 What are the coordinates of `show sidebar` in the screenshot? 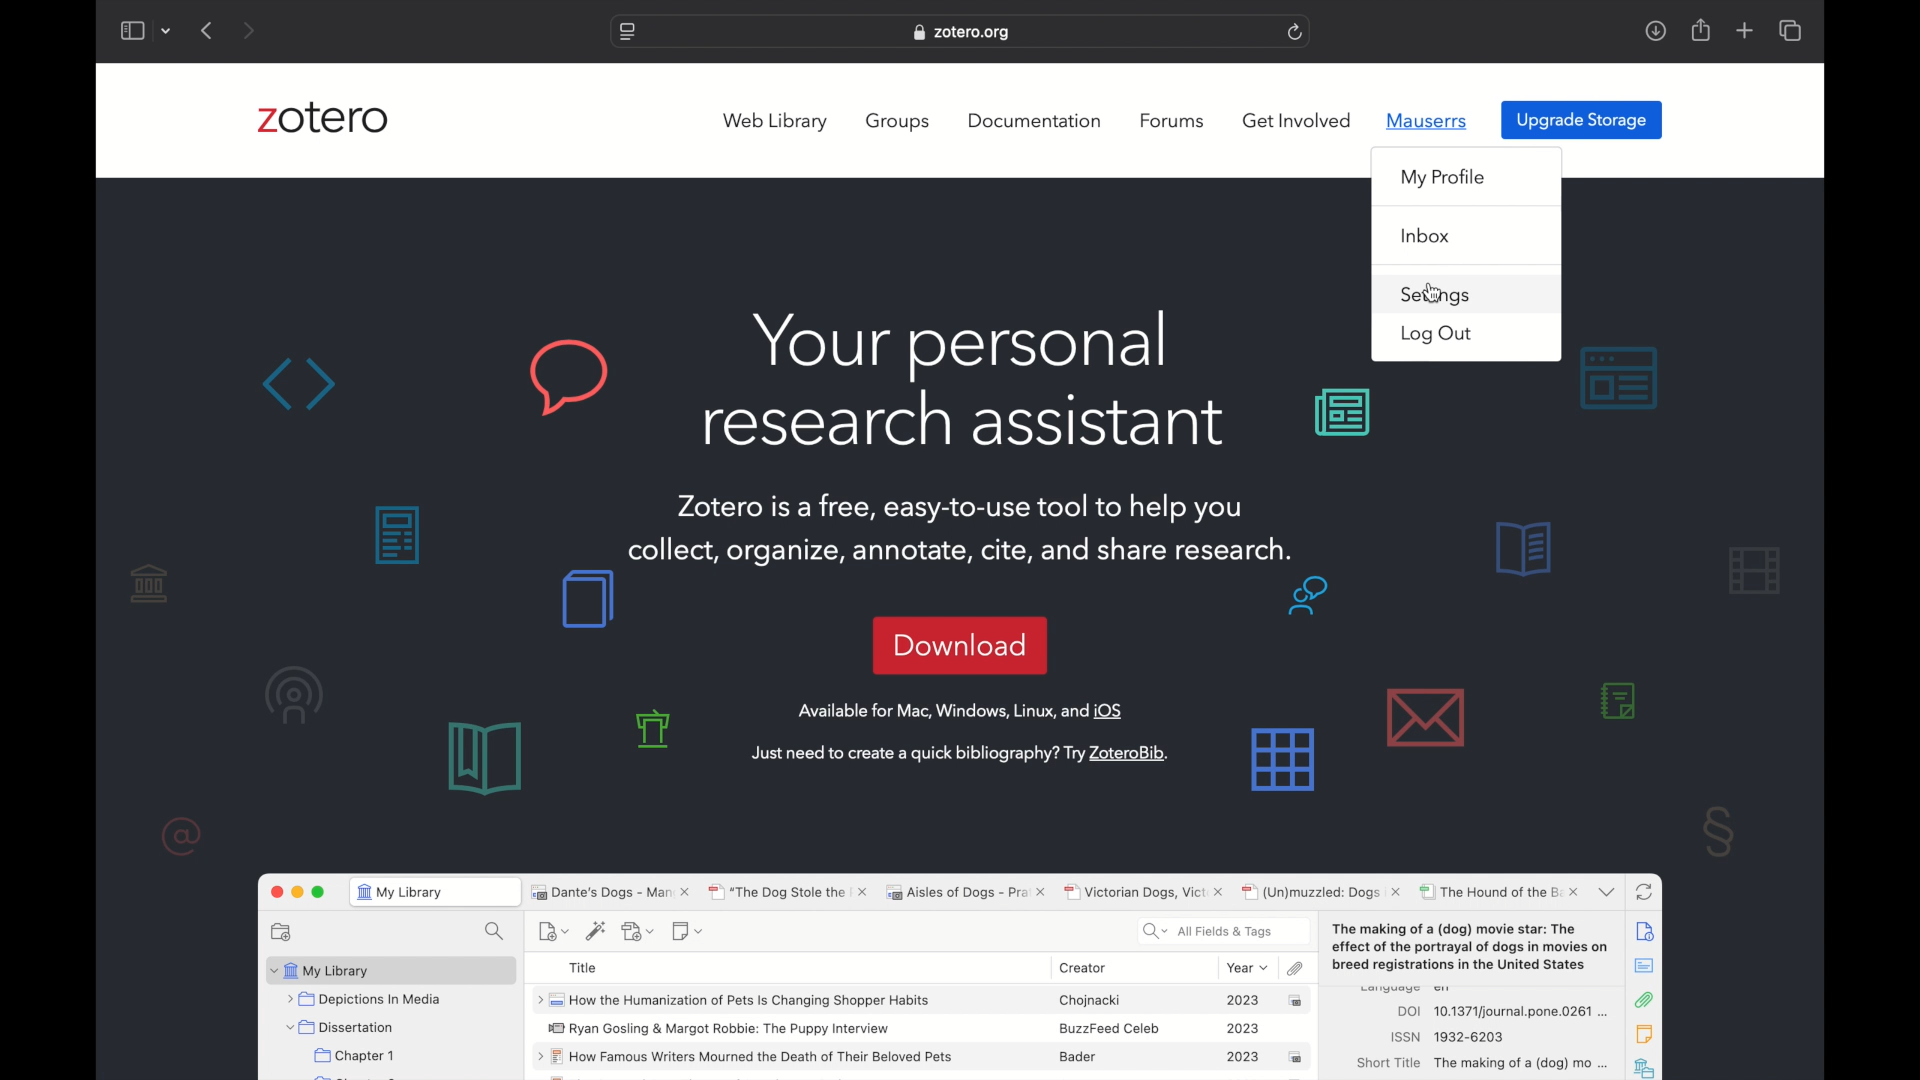 It's located at (131, 30).